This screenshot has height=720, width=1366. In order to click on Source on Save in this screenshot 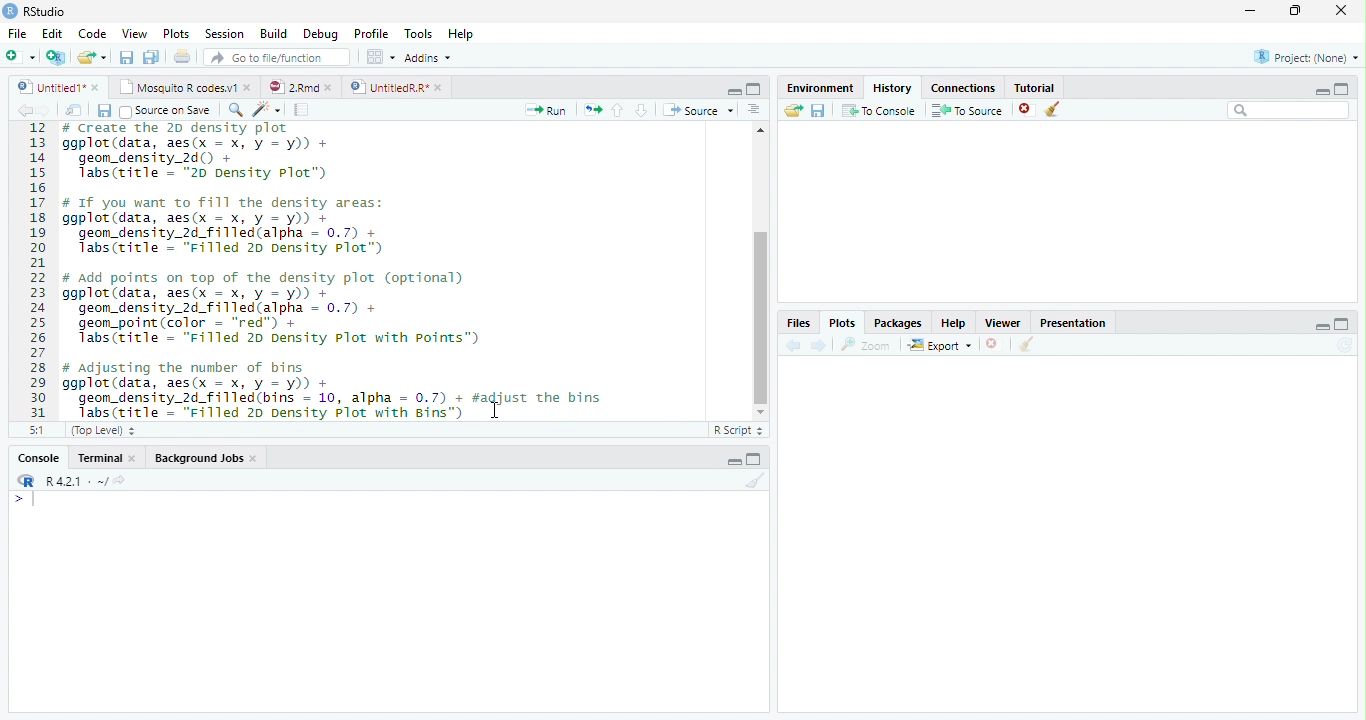, I will do `click(163, 111)`.